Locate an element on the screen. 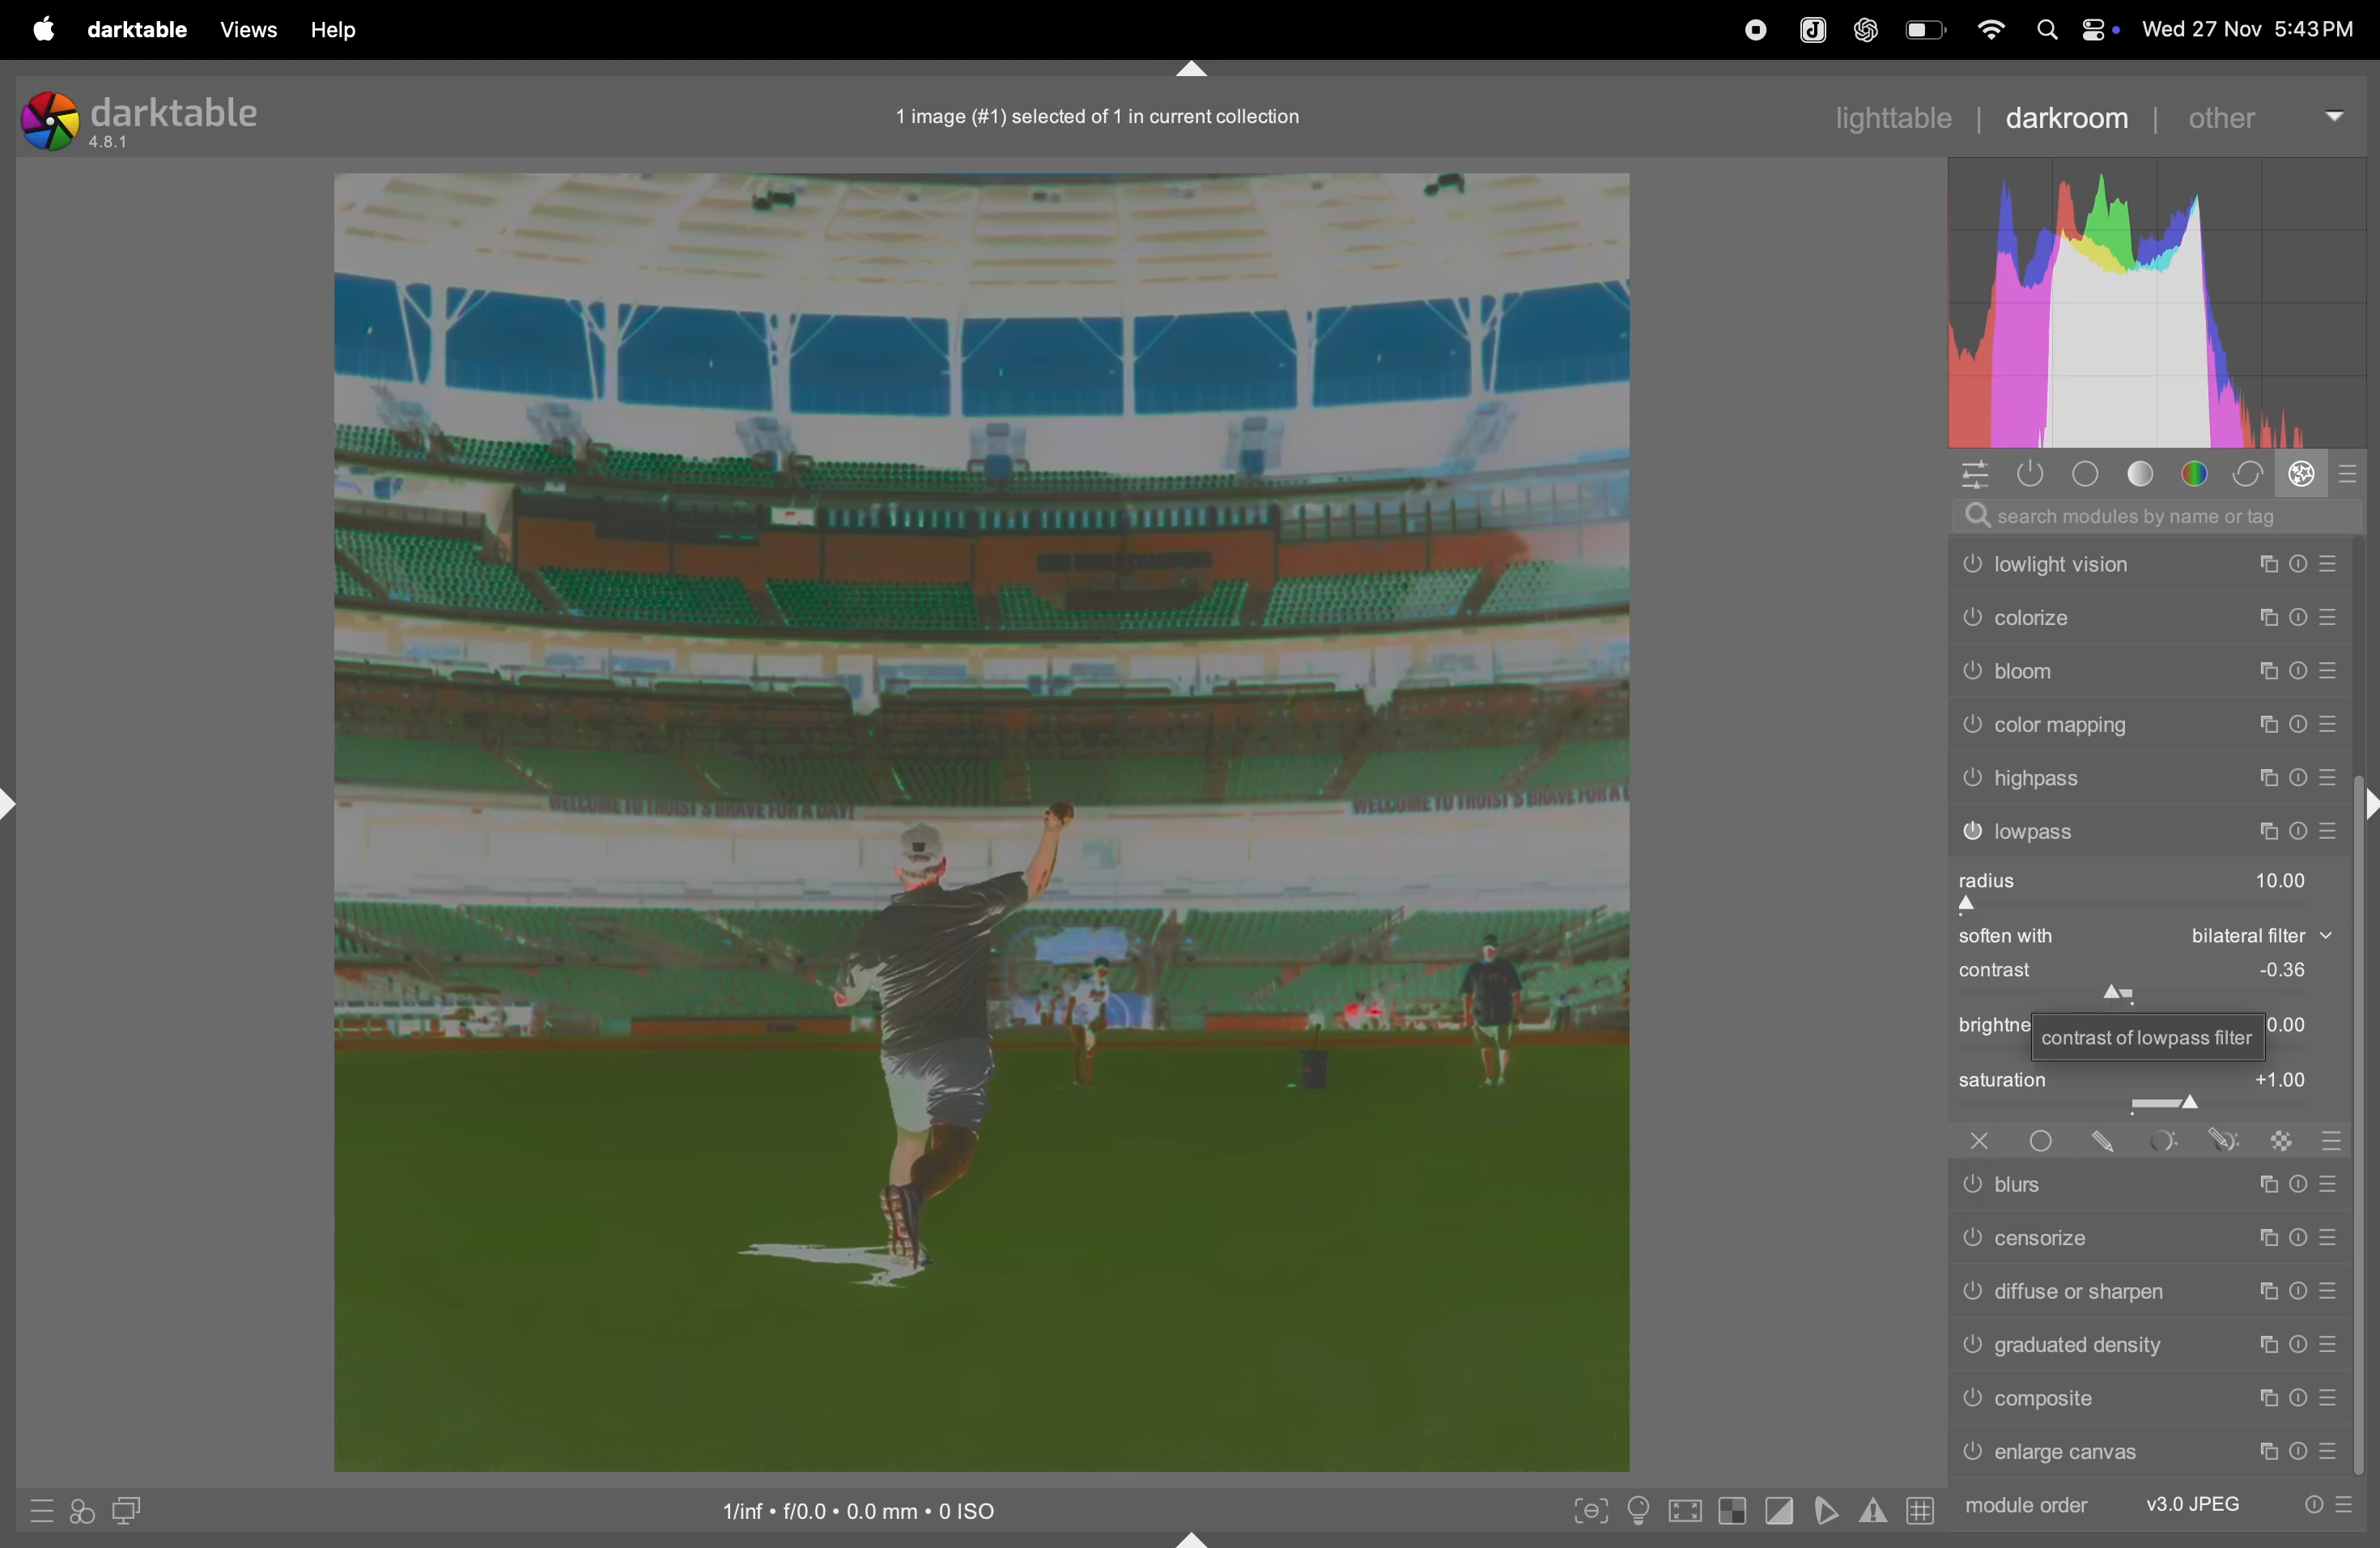 The image size is (2380, 1548). Apple menu is located at coordinates (42, 29).